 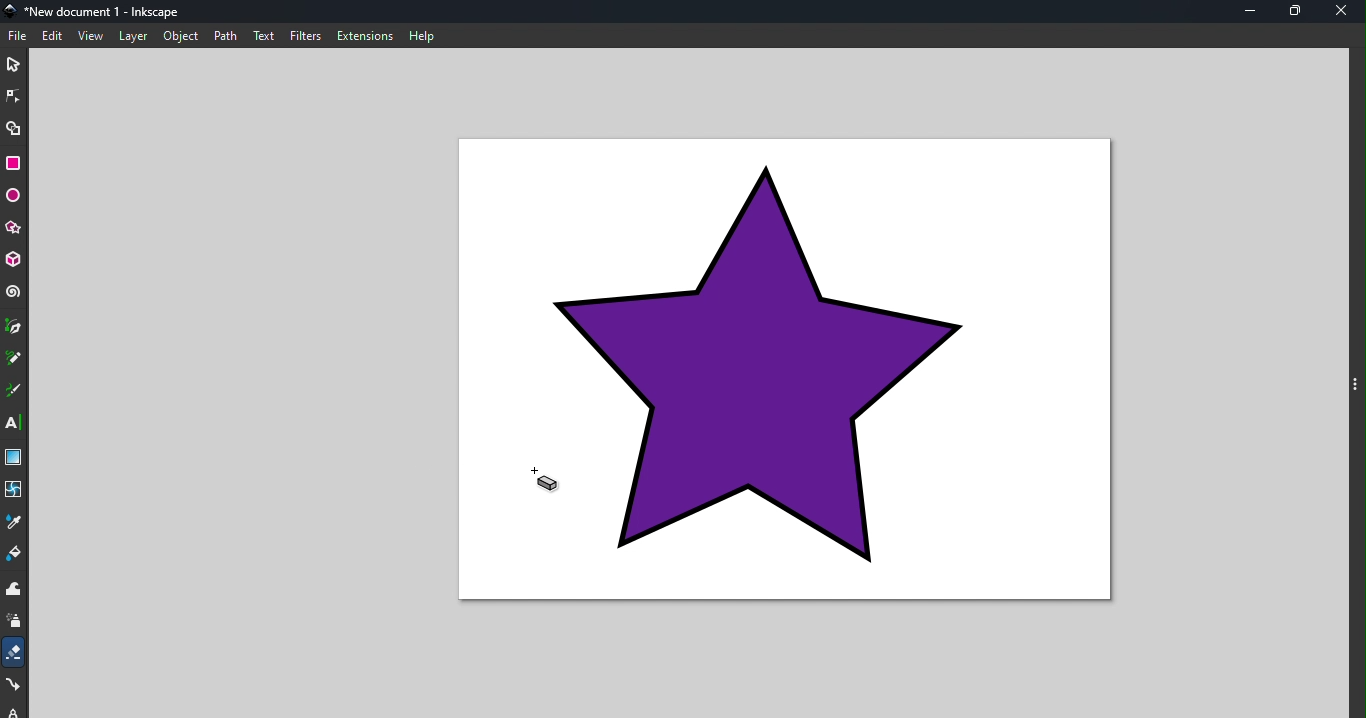 I want to click on connector tool, so click(x=15, y=686).